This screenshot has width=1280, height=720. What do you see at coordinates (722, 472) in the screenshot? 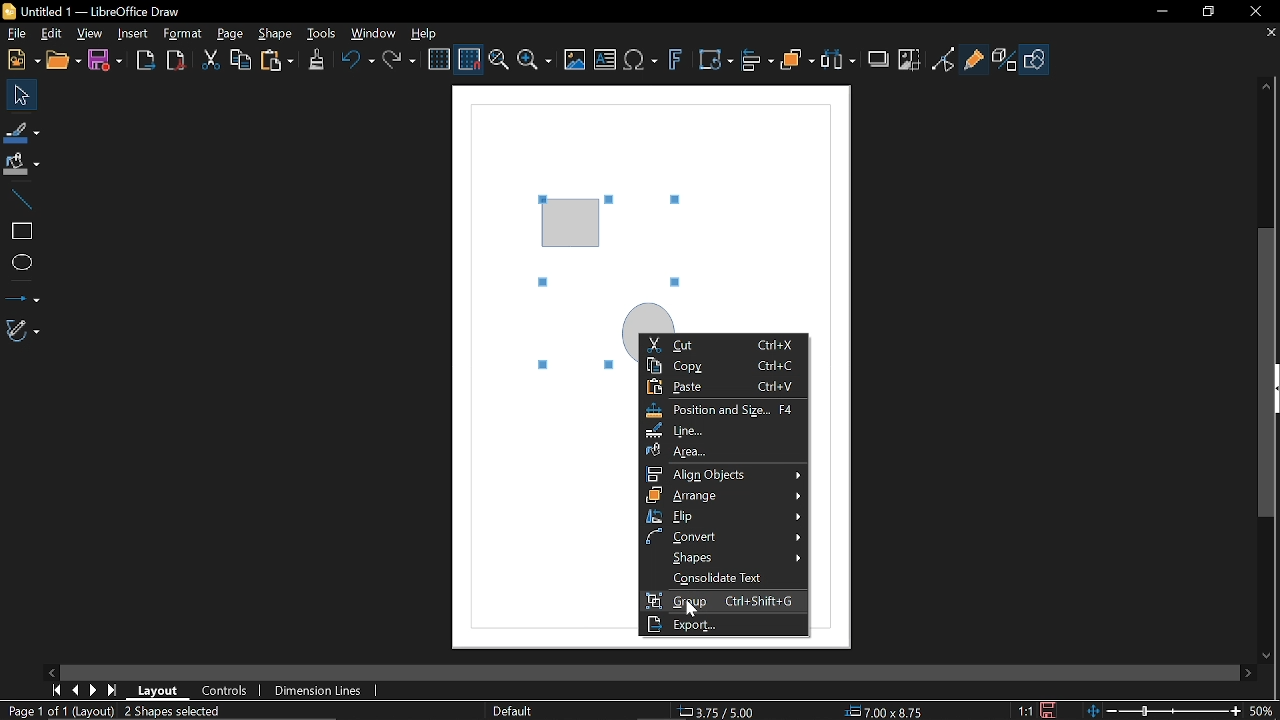
I see `Allign objects` at bounding box center [722, 472].